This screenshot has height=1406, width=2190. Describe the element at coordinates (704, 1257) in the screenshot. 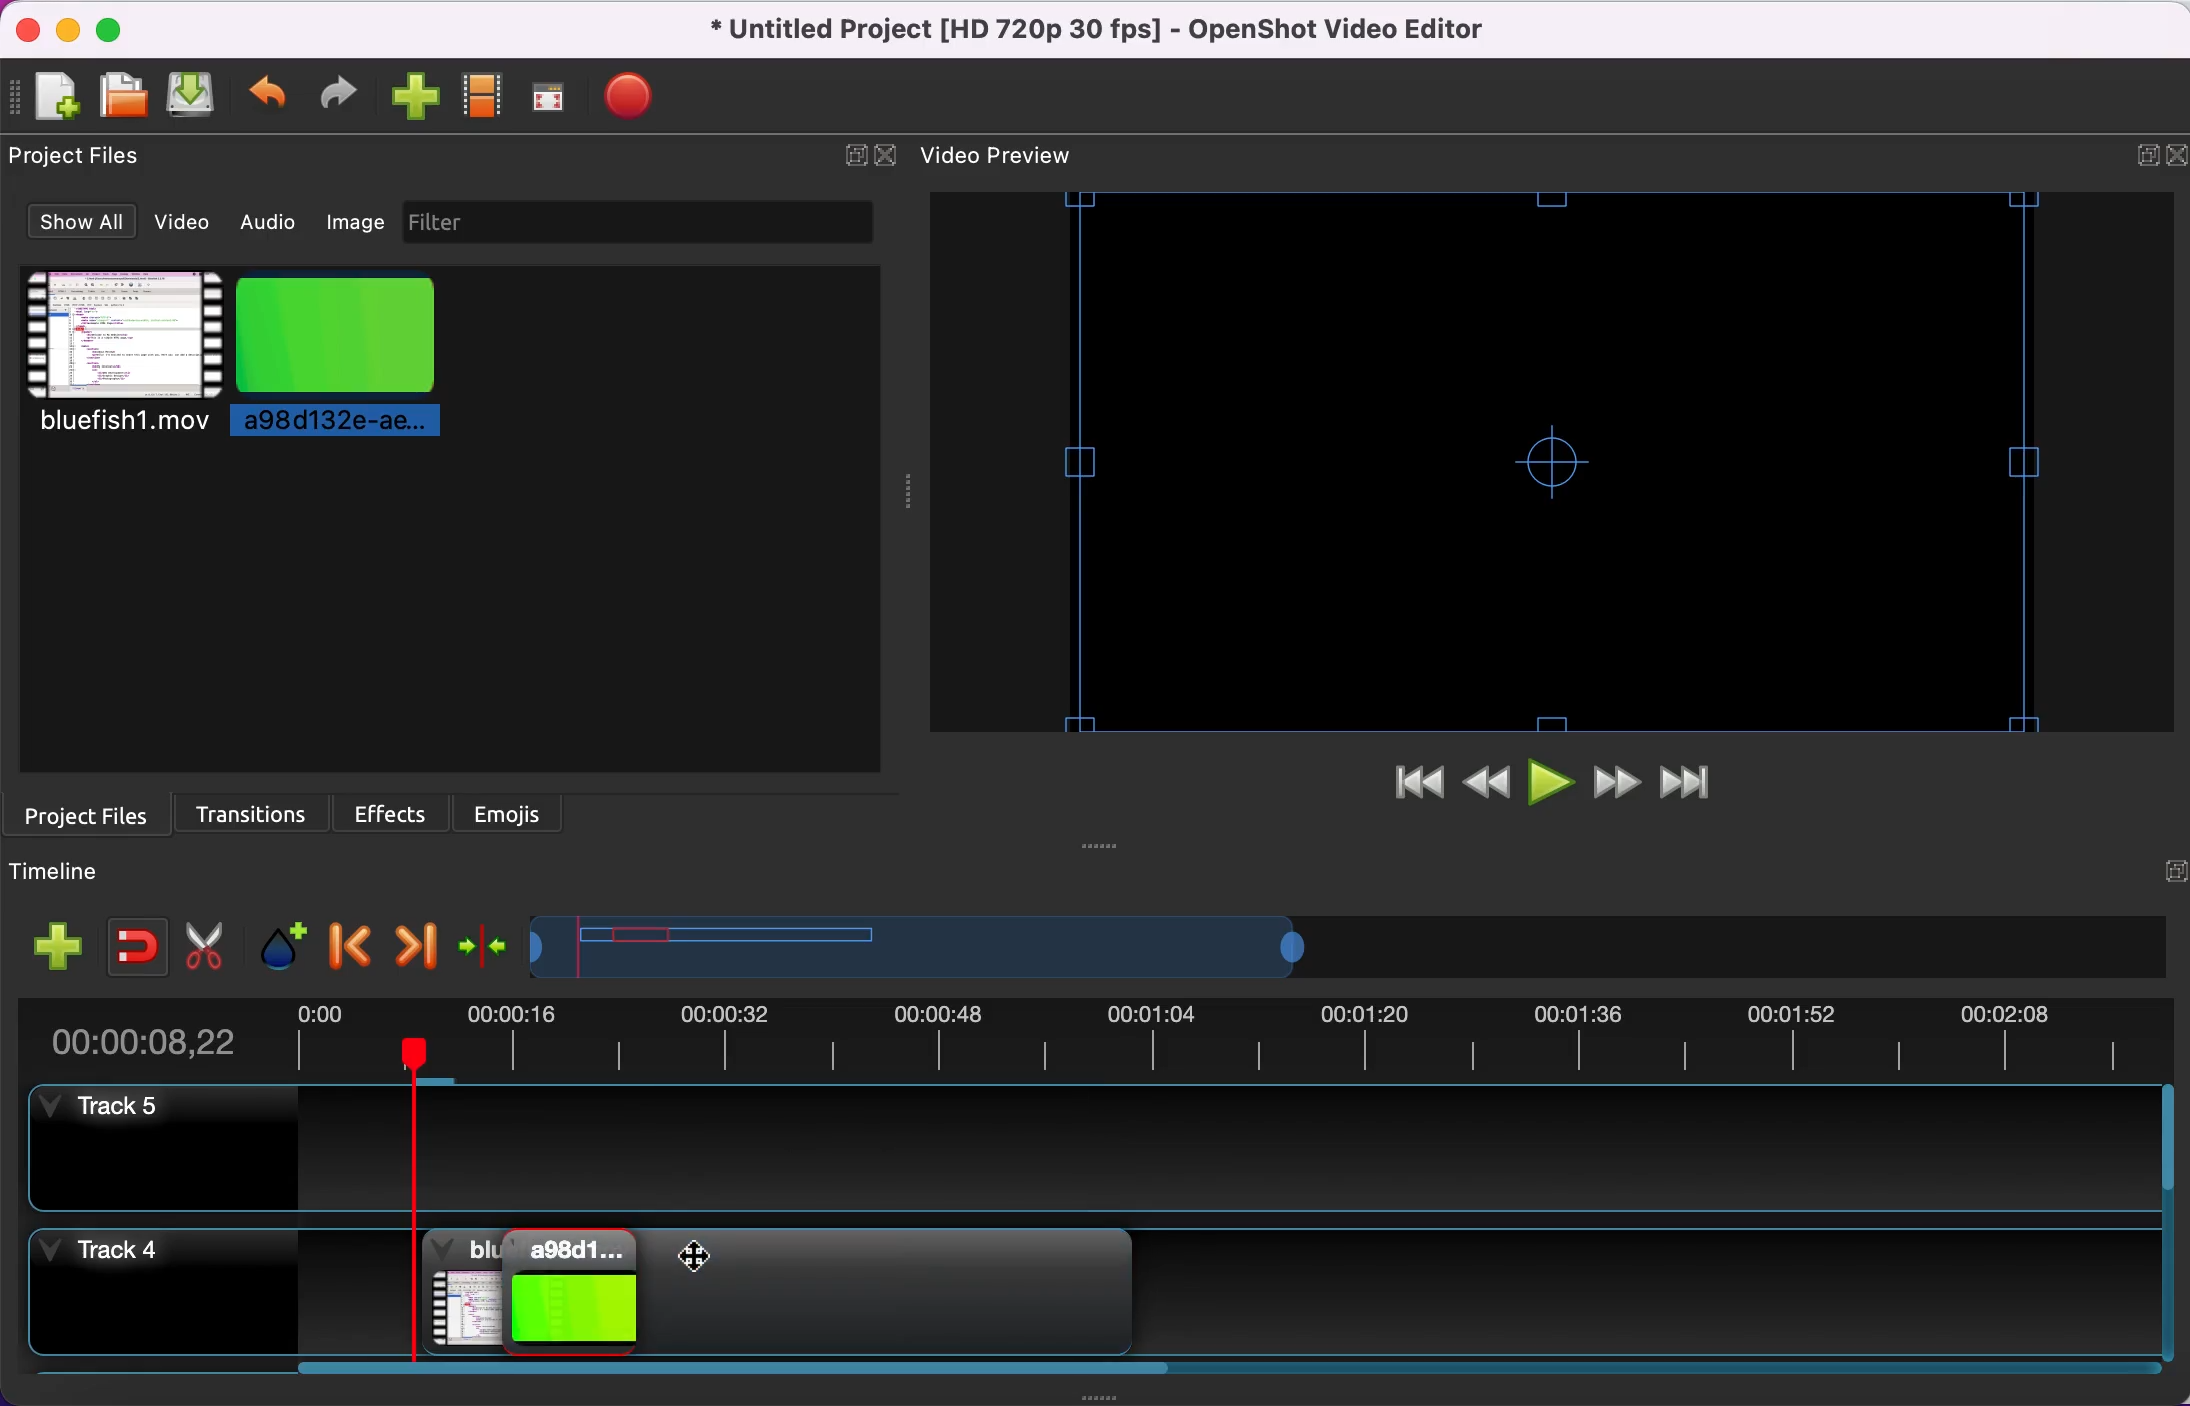

I see `Cursor` at that location.